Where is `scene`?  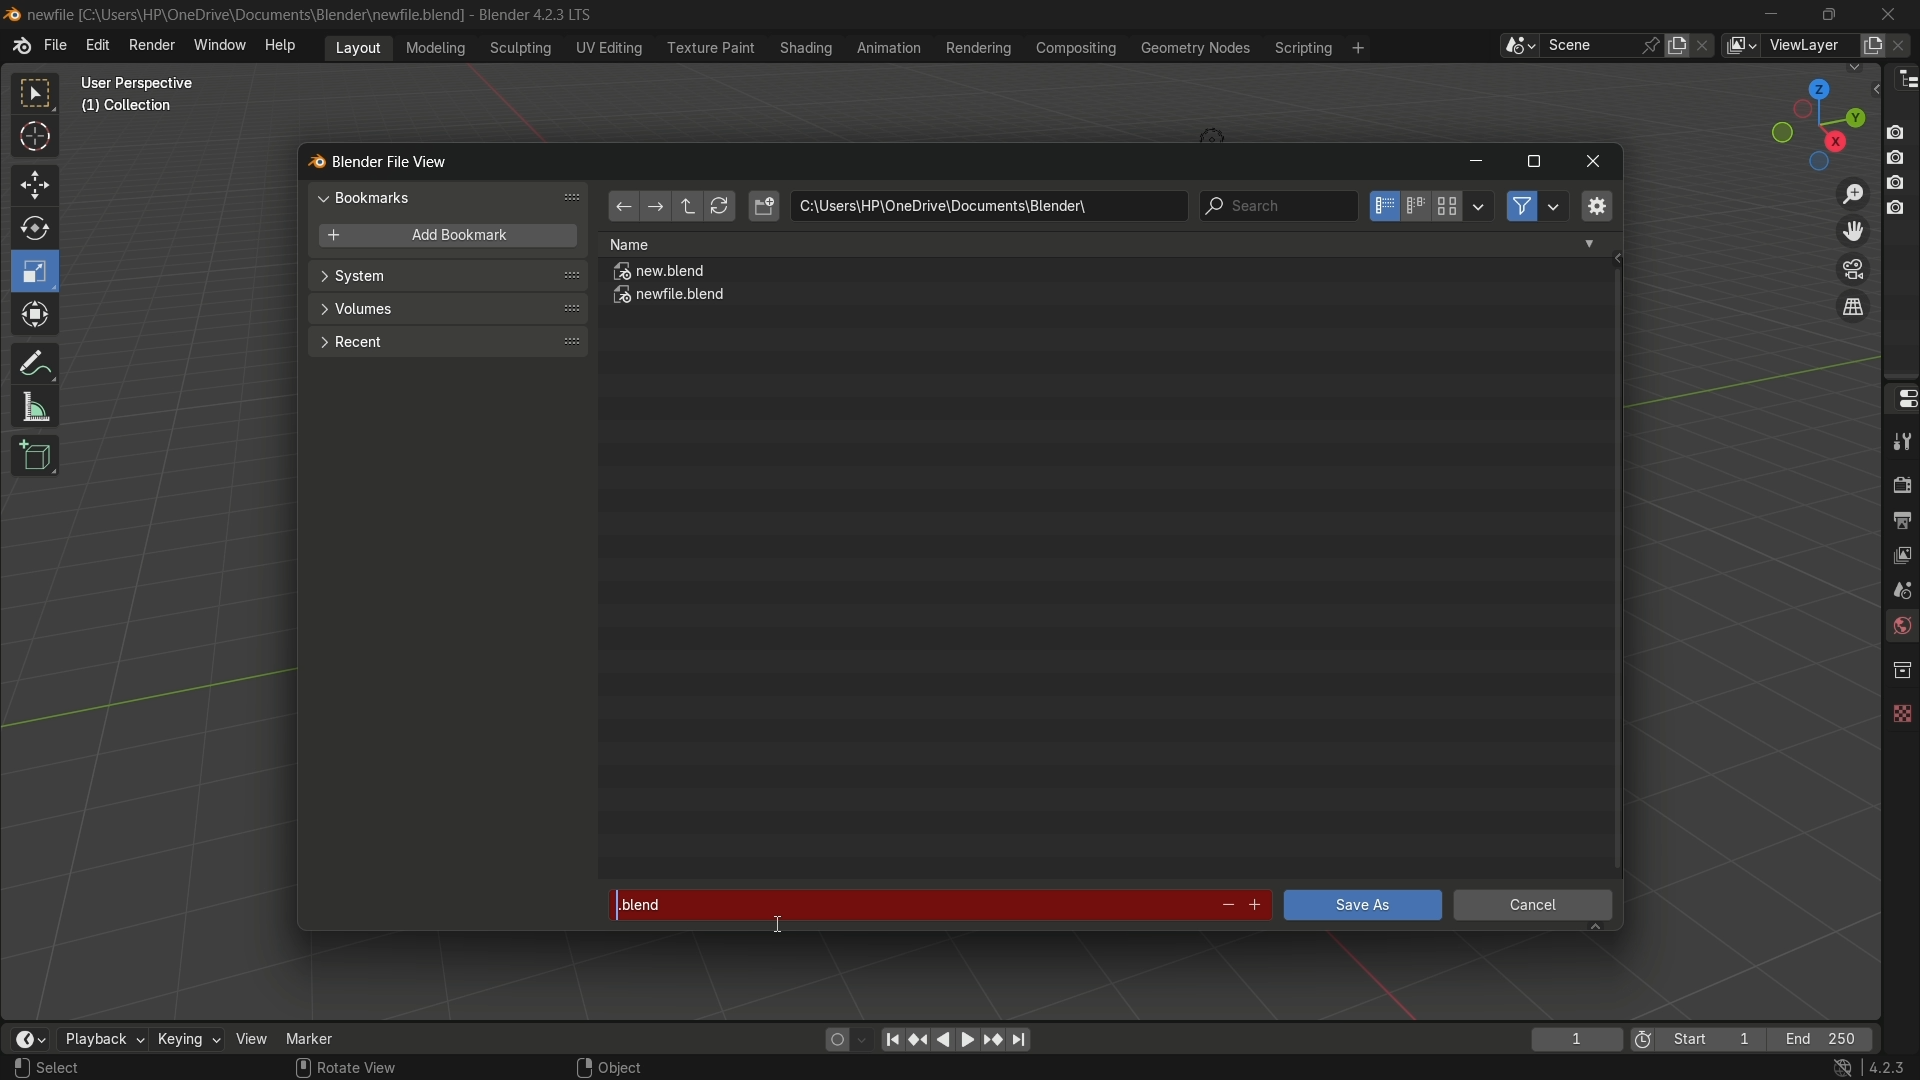
scene is located at coordinates (1898, 589).